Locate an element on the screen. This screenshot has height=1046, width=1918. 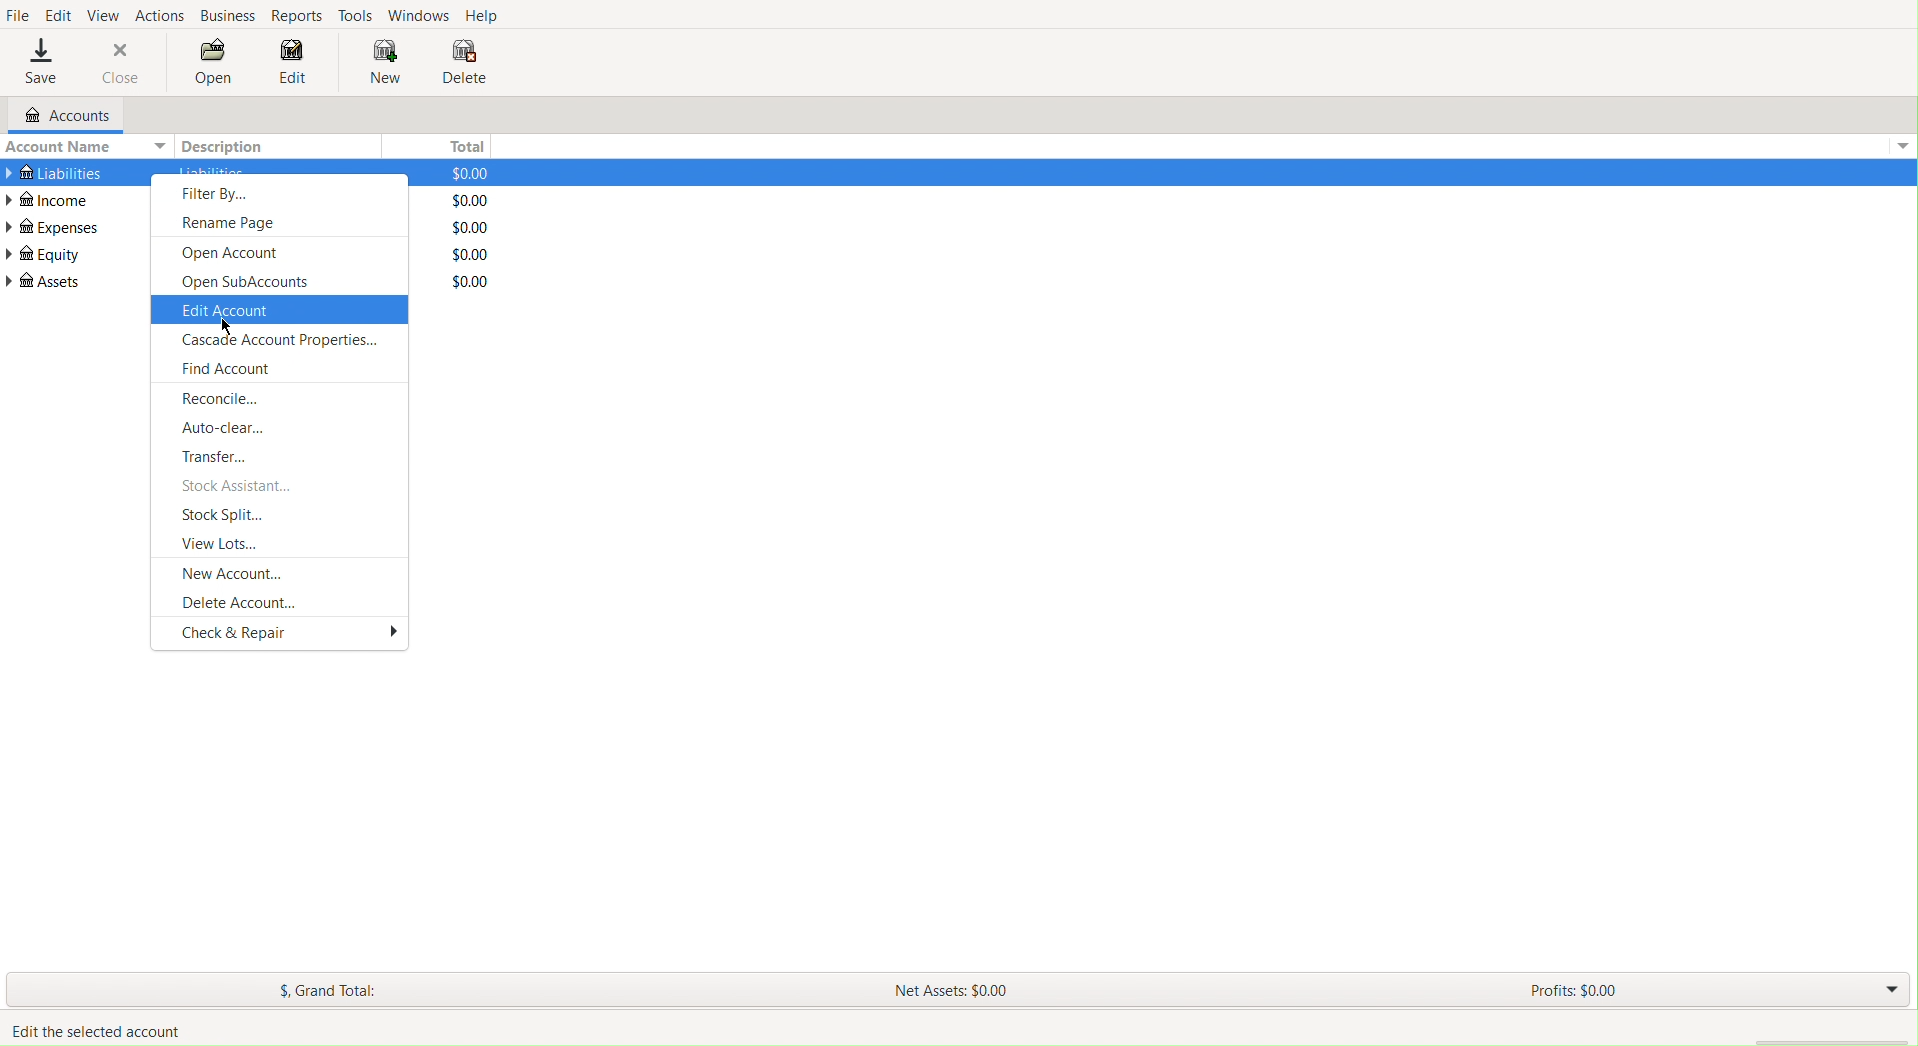
Cascade Account Properties is located at coordinates (279, 343).